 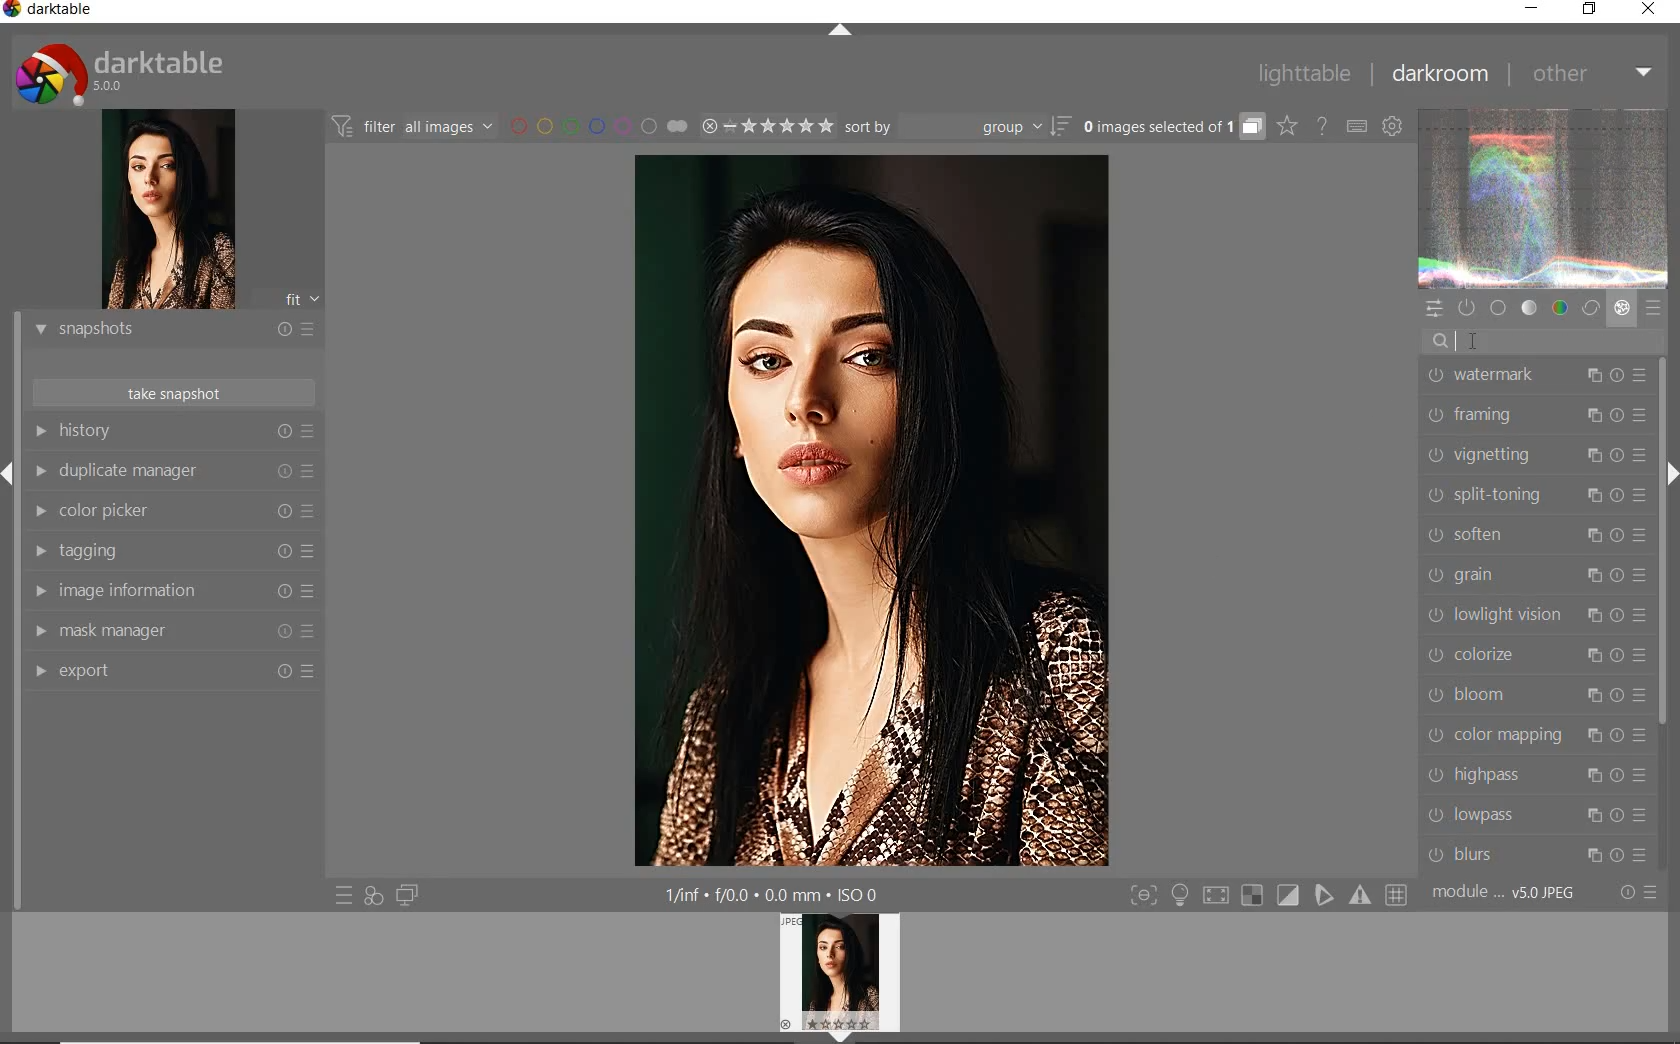 What do you see at coordinates (1253, 897) in the screenshot?
I see `sign ` at bounding box center [1253, 897].